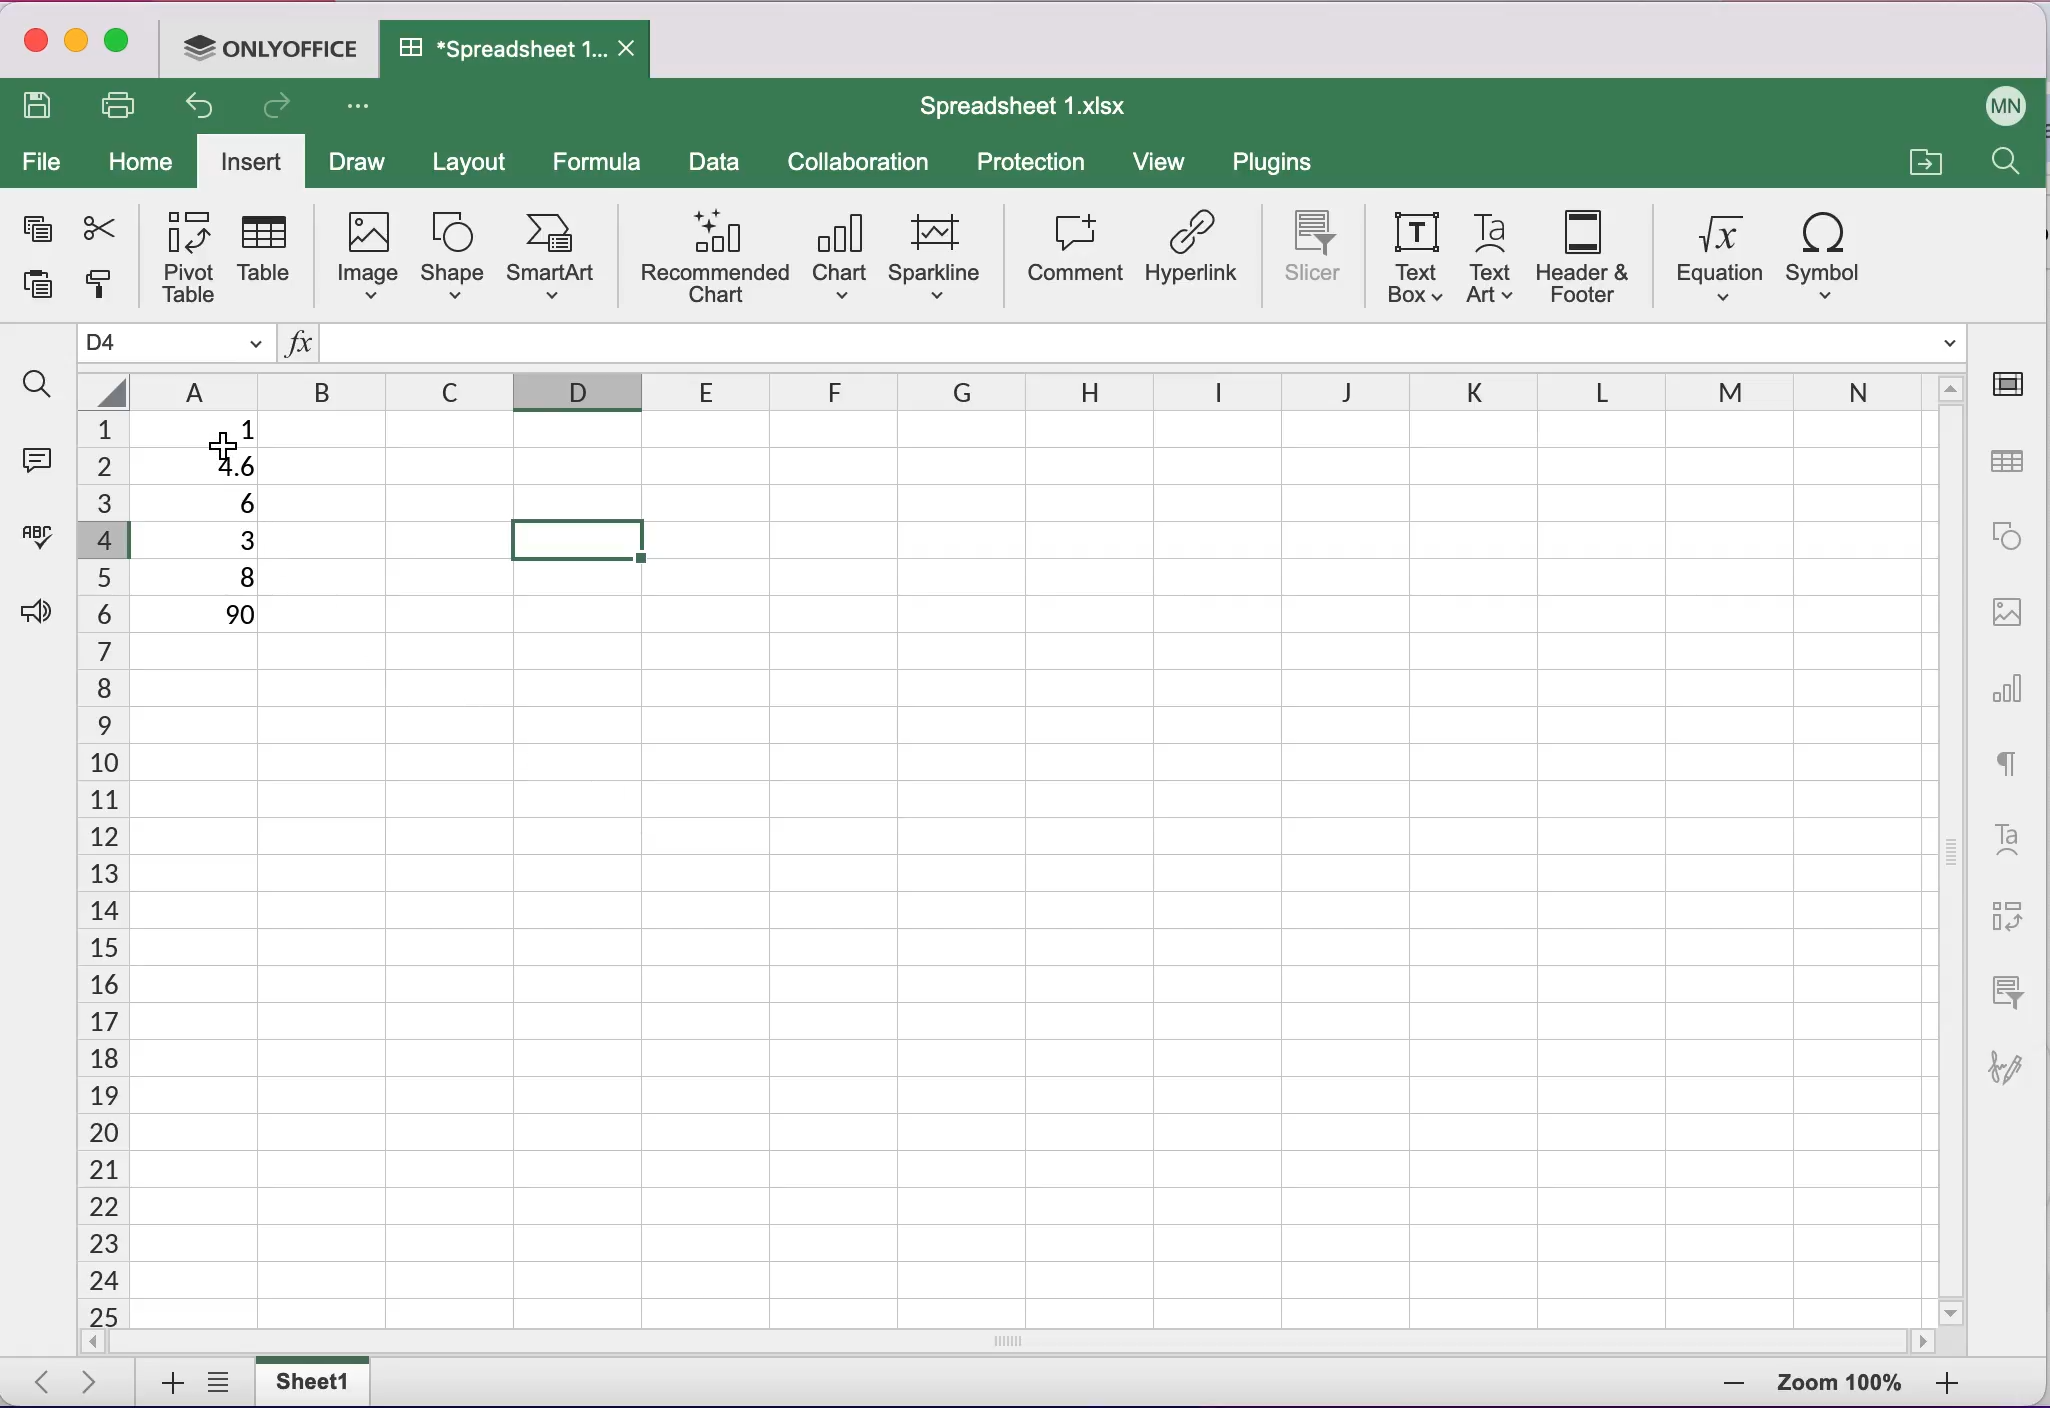 This screenshot has height=1408, width=2050. What do you see at coordinates (603, 159) in the screenshot?
I see `formula` at bounding box center [603, 159].